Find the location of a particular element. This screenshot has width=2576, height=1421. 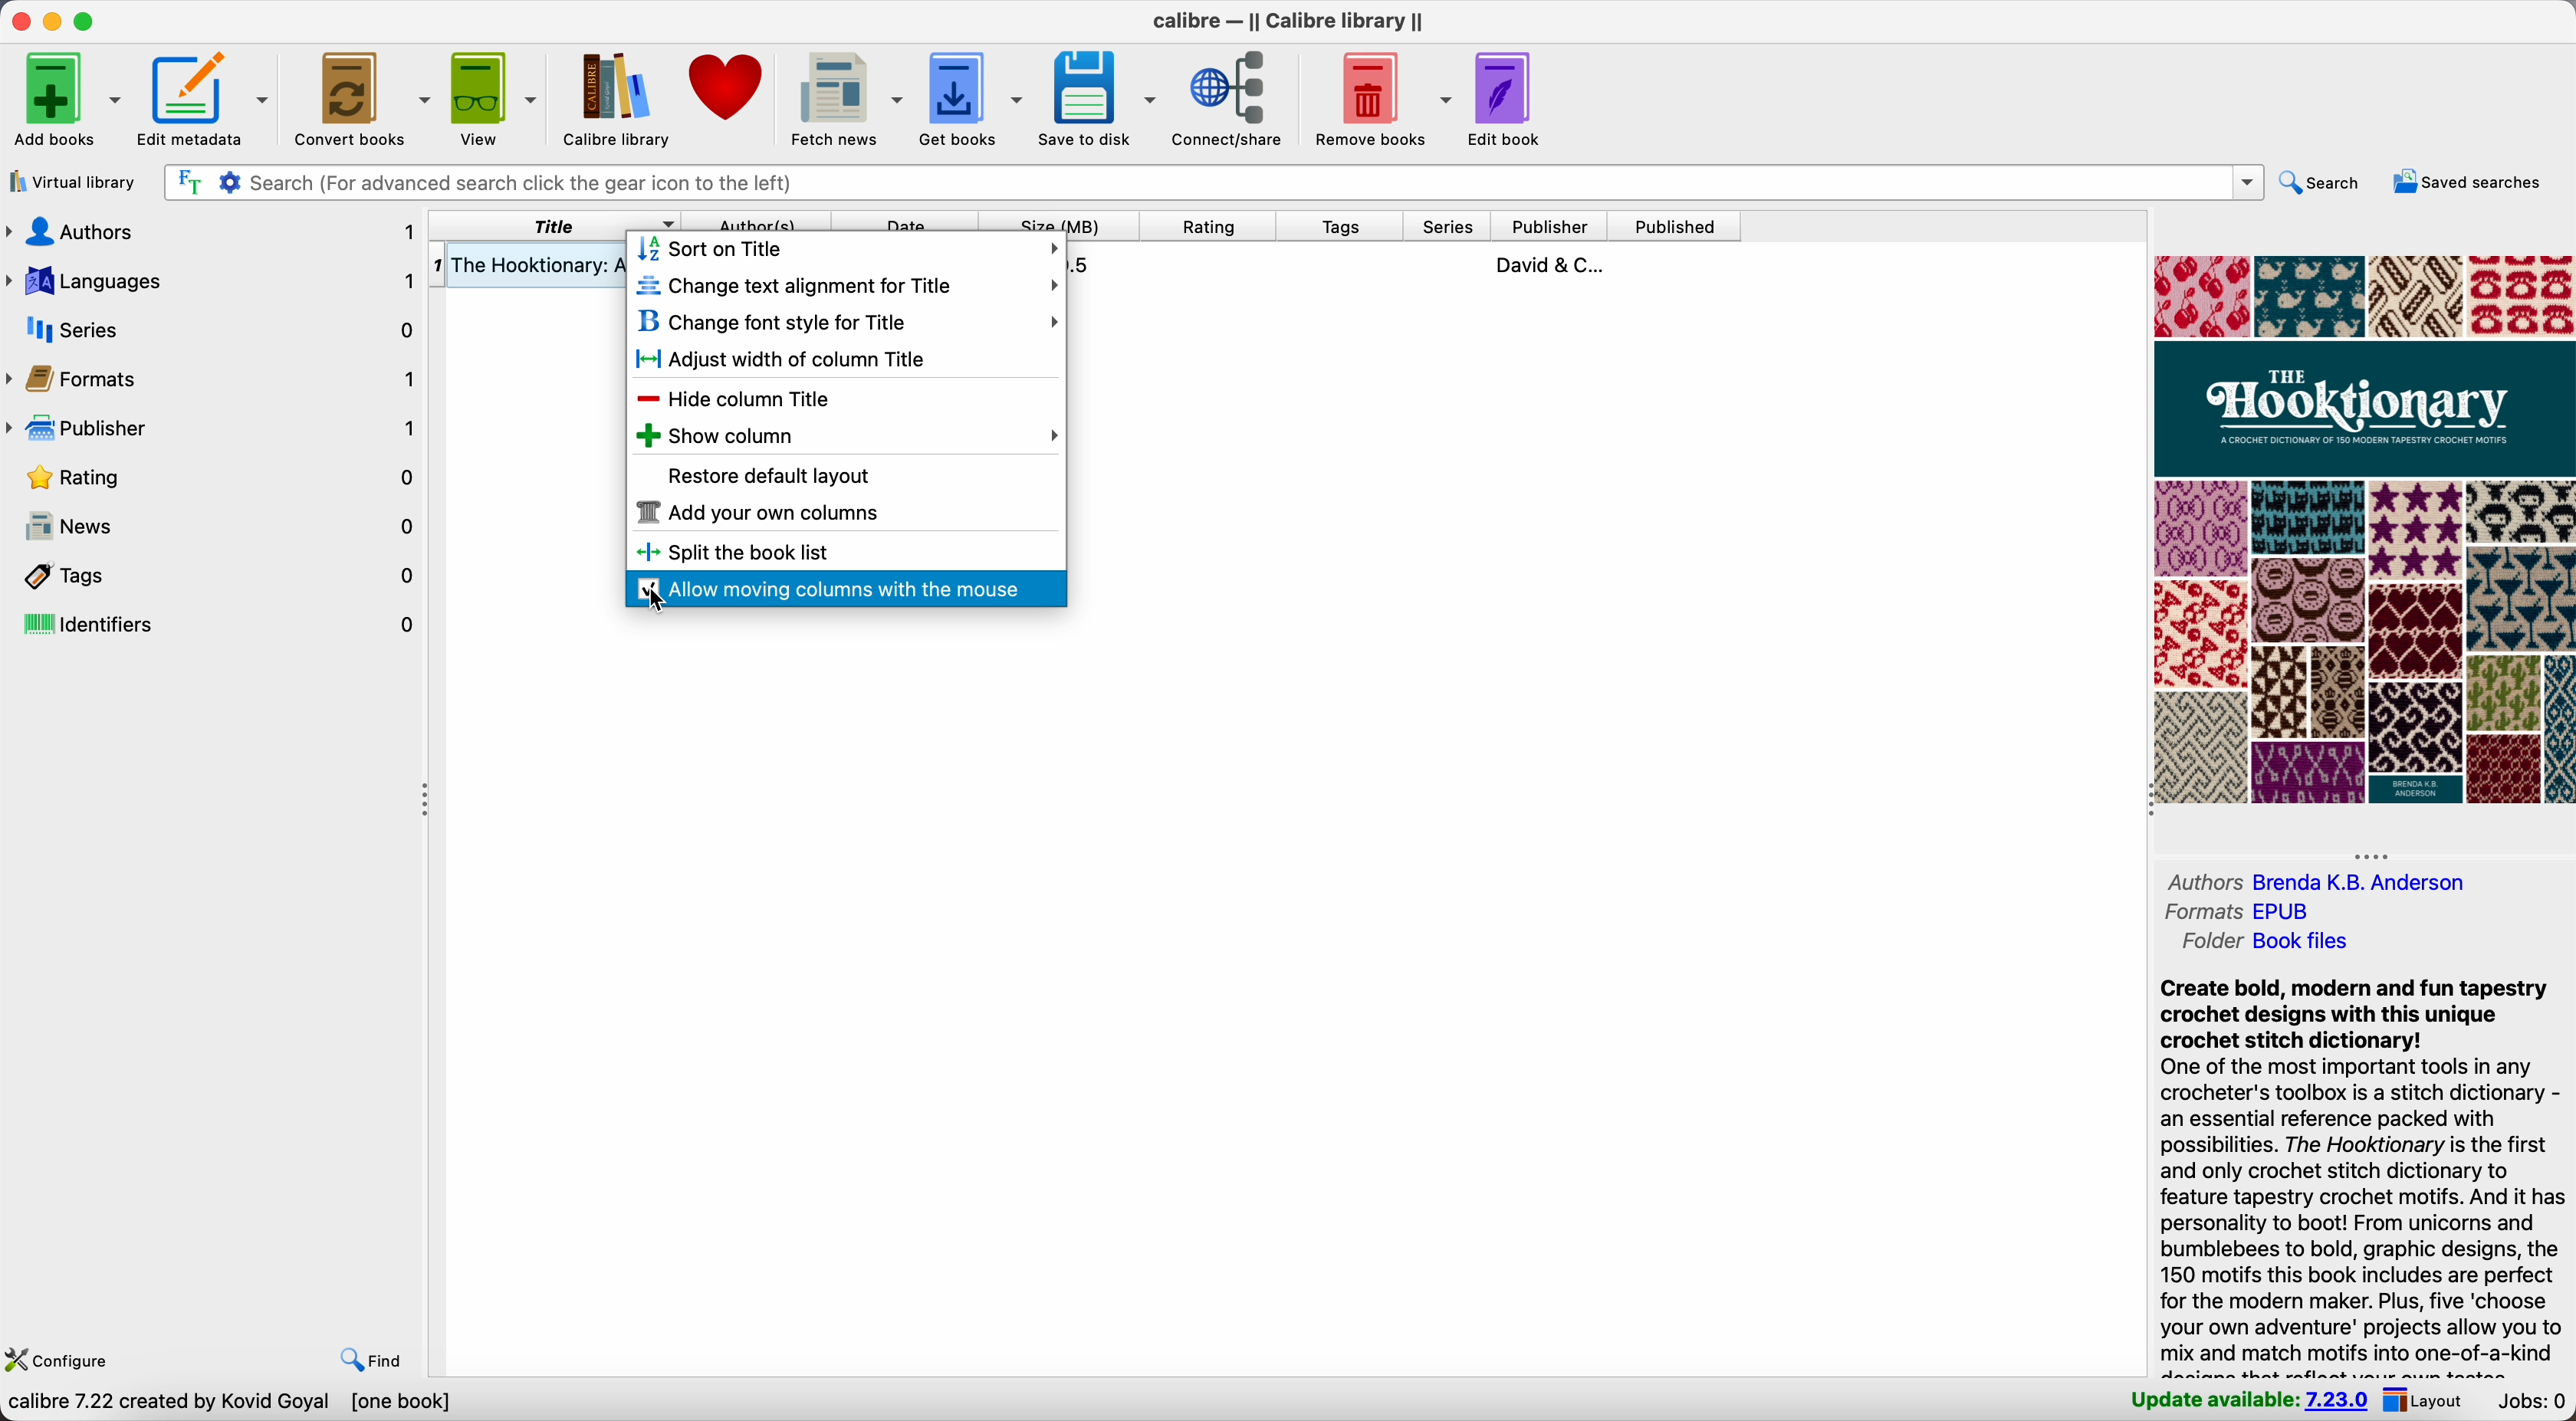

data is located at coordinates (235, 1405).